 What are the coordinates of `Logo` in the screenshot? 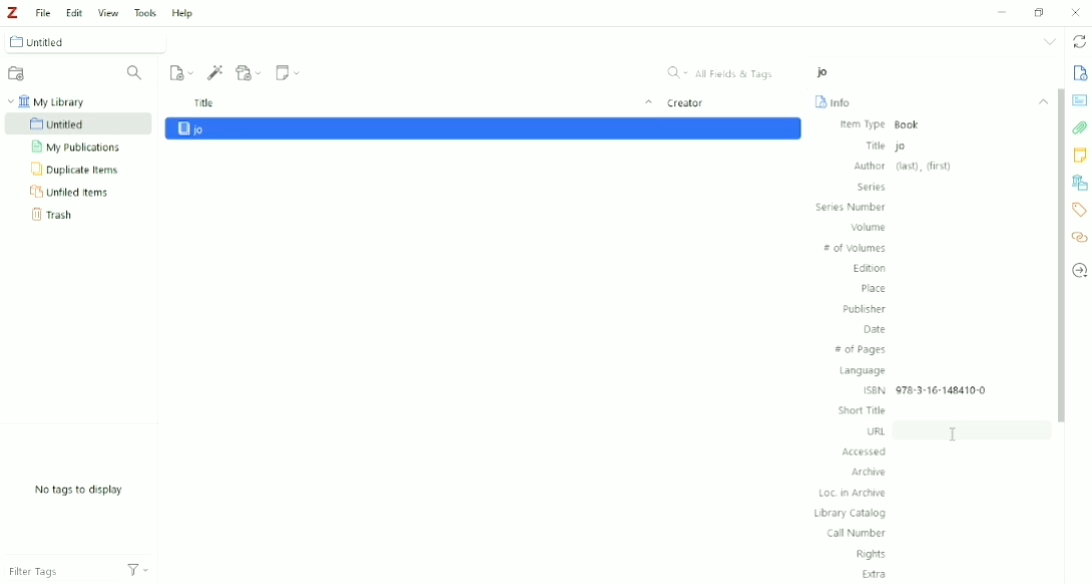 It's located at (12, 12).